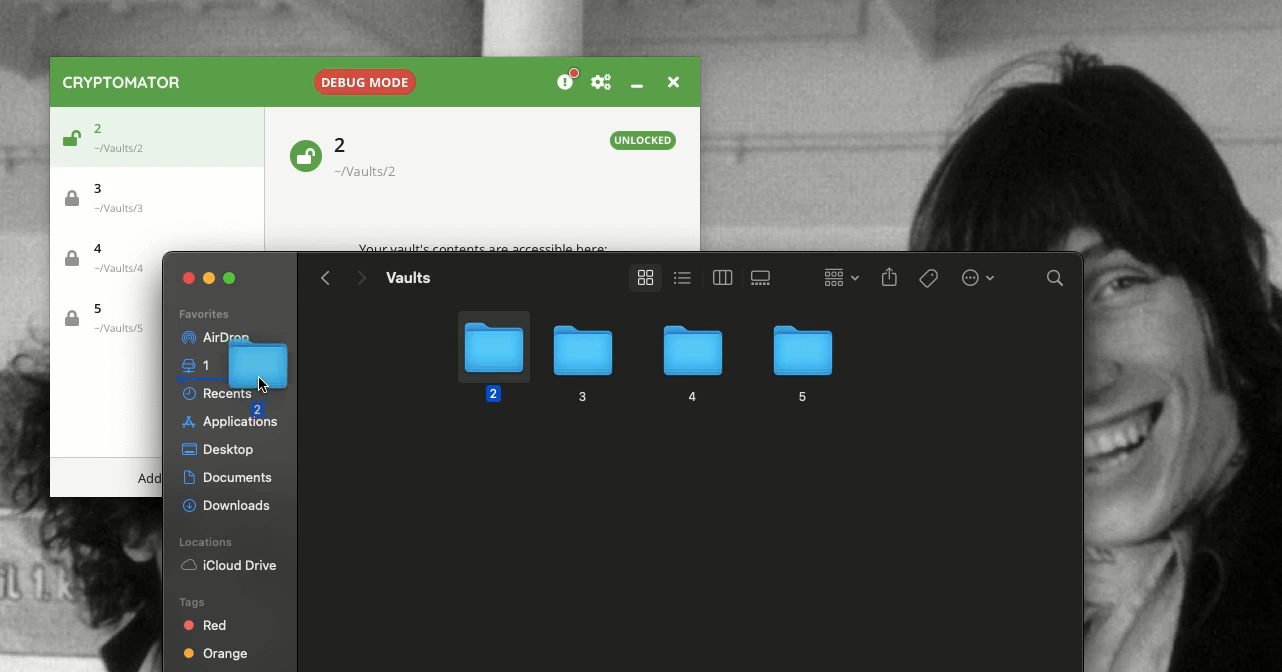  I want to click on Red, so click(207, 625).